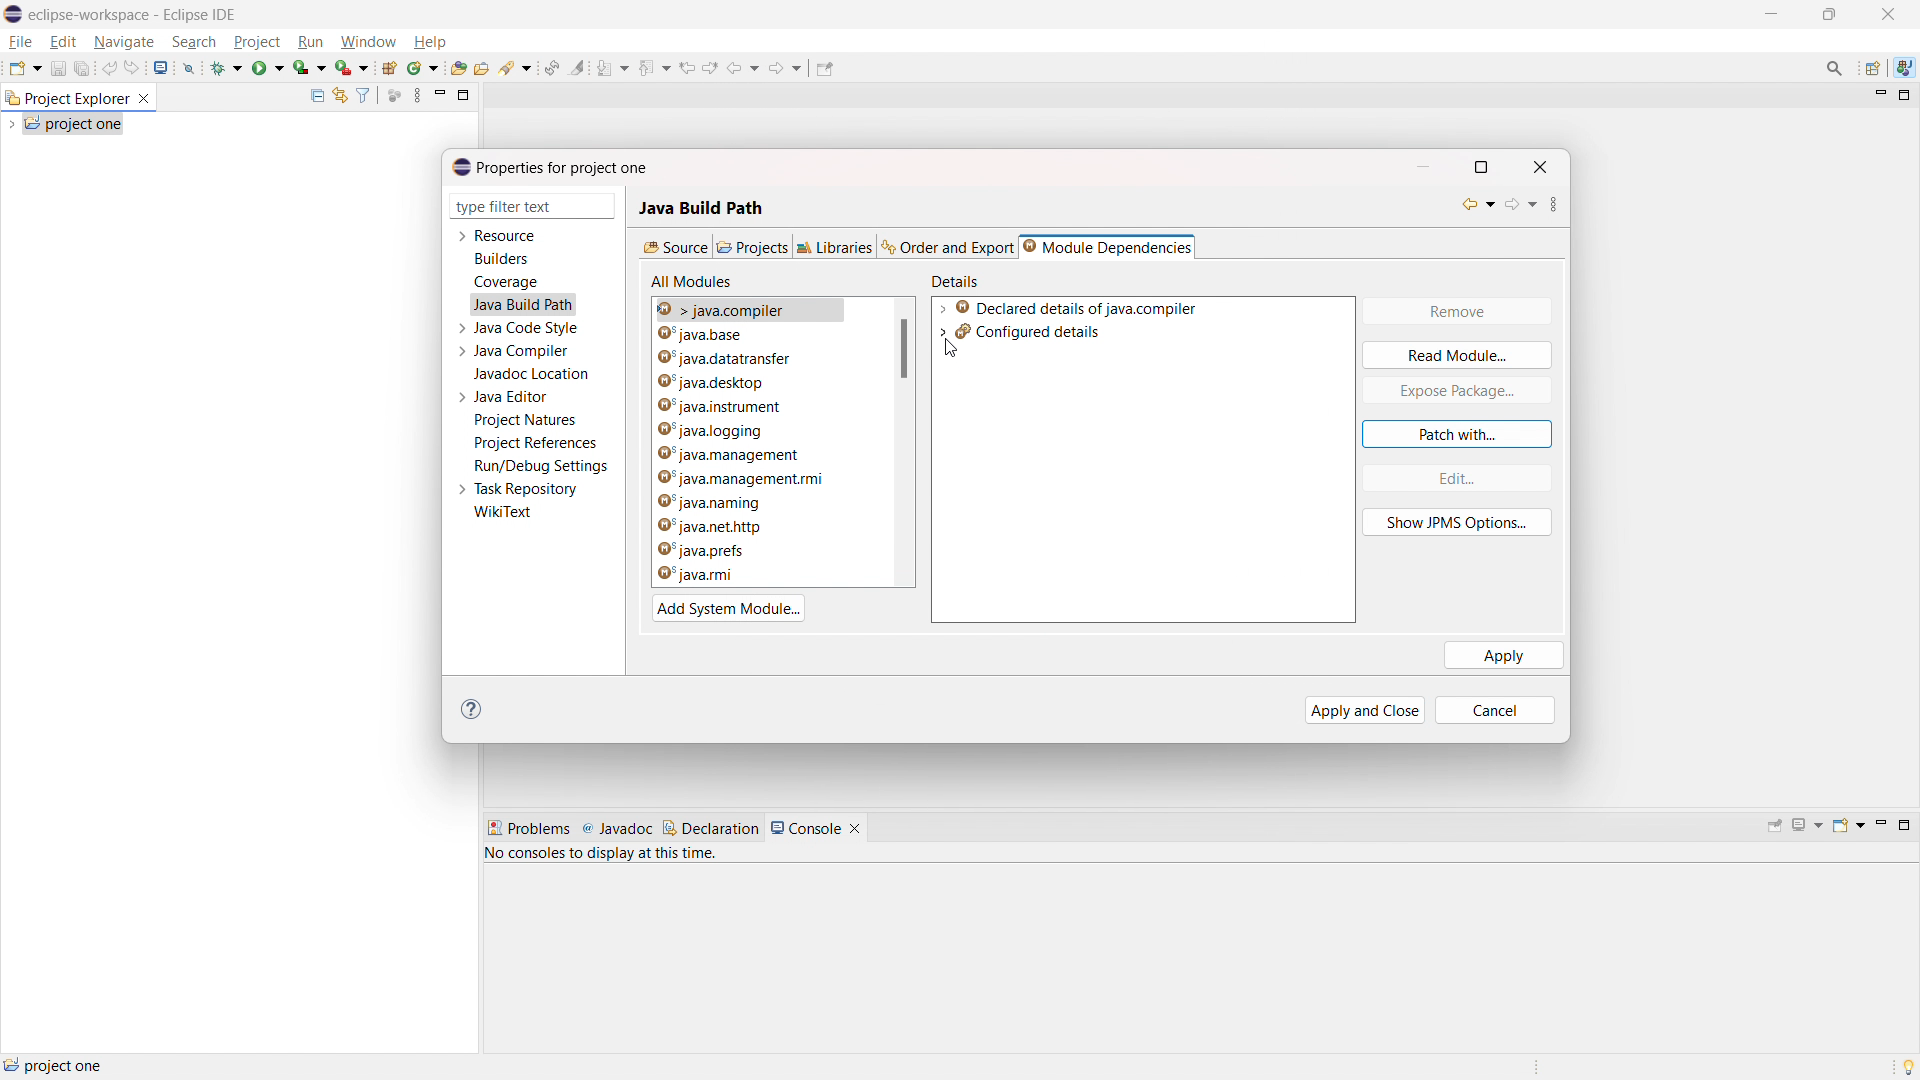 This screenshot has height=1080, width=1920. Describe the element at coordinates (109, 67) in the screenshot. I see `undo` at that location.